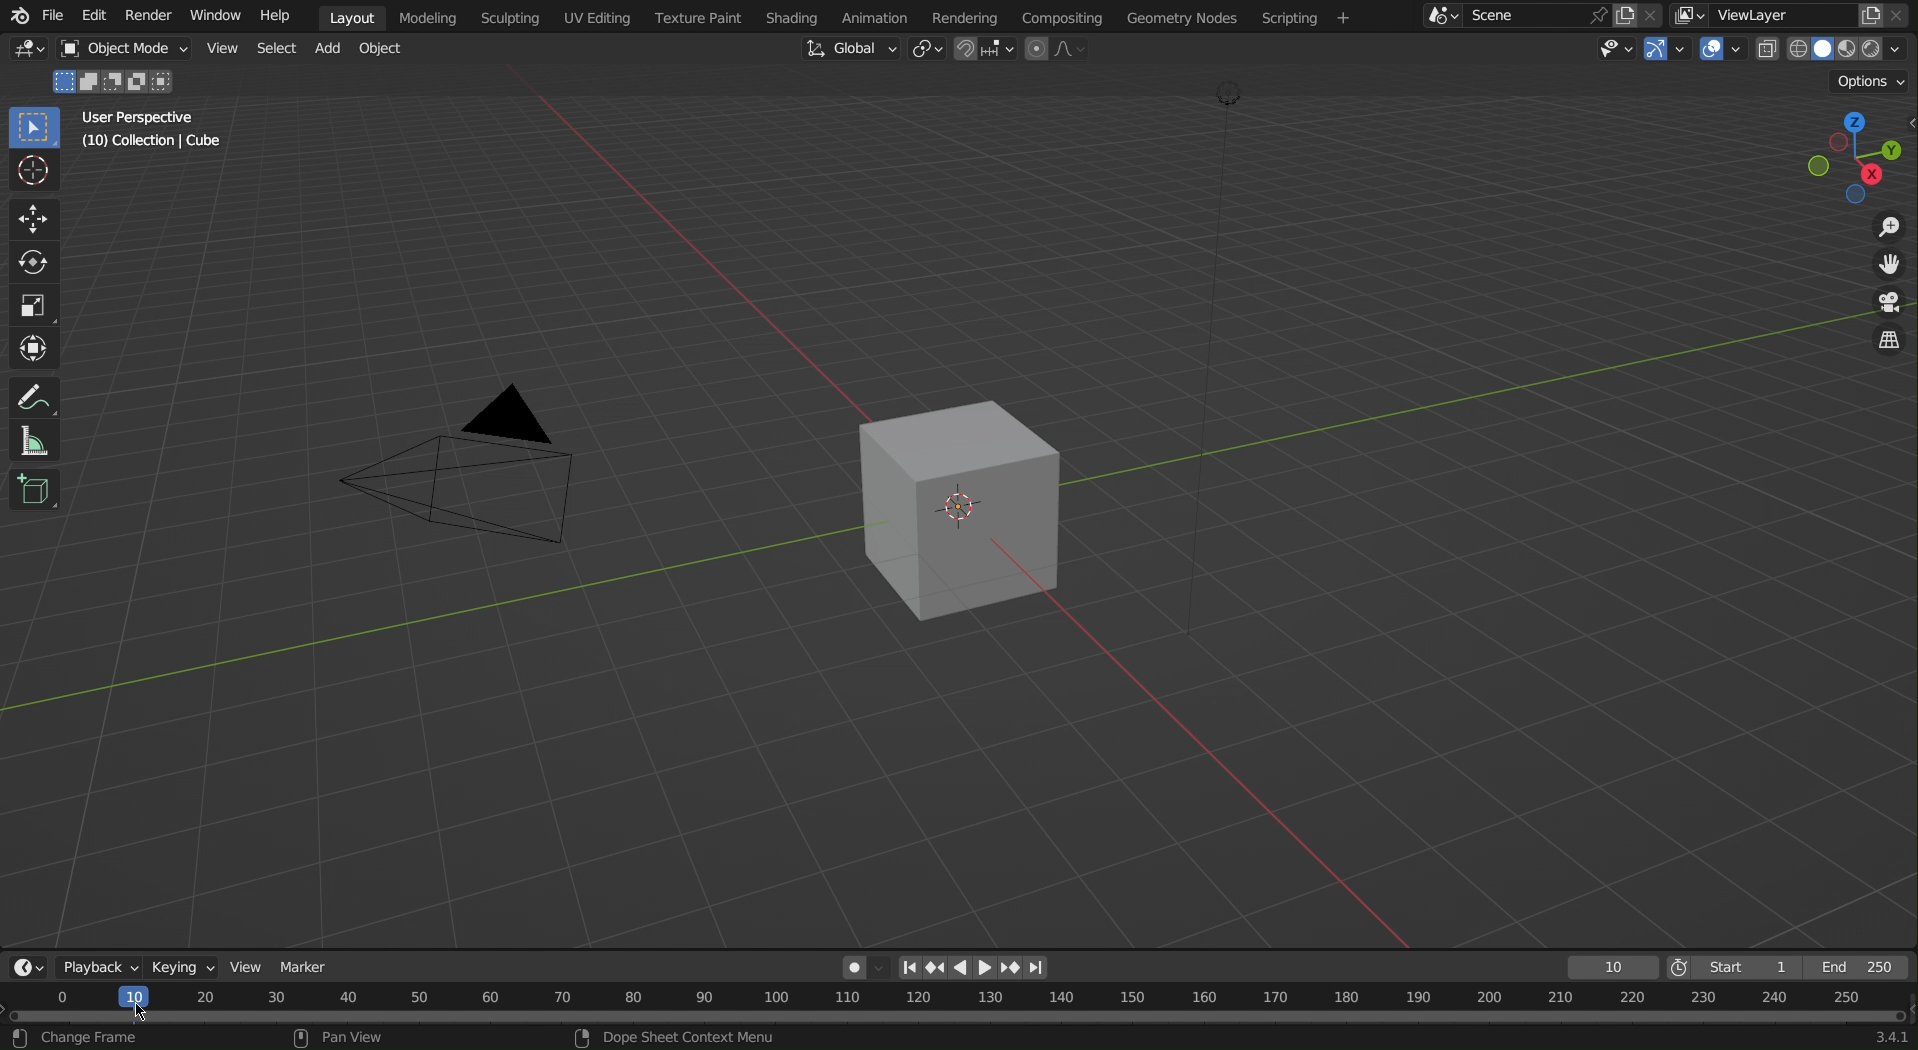 This screenshot has height=1050, width=1918. Describe the element at coordinates (1519, 18) in the screenshot. I see `Scene` at that location.